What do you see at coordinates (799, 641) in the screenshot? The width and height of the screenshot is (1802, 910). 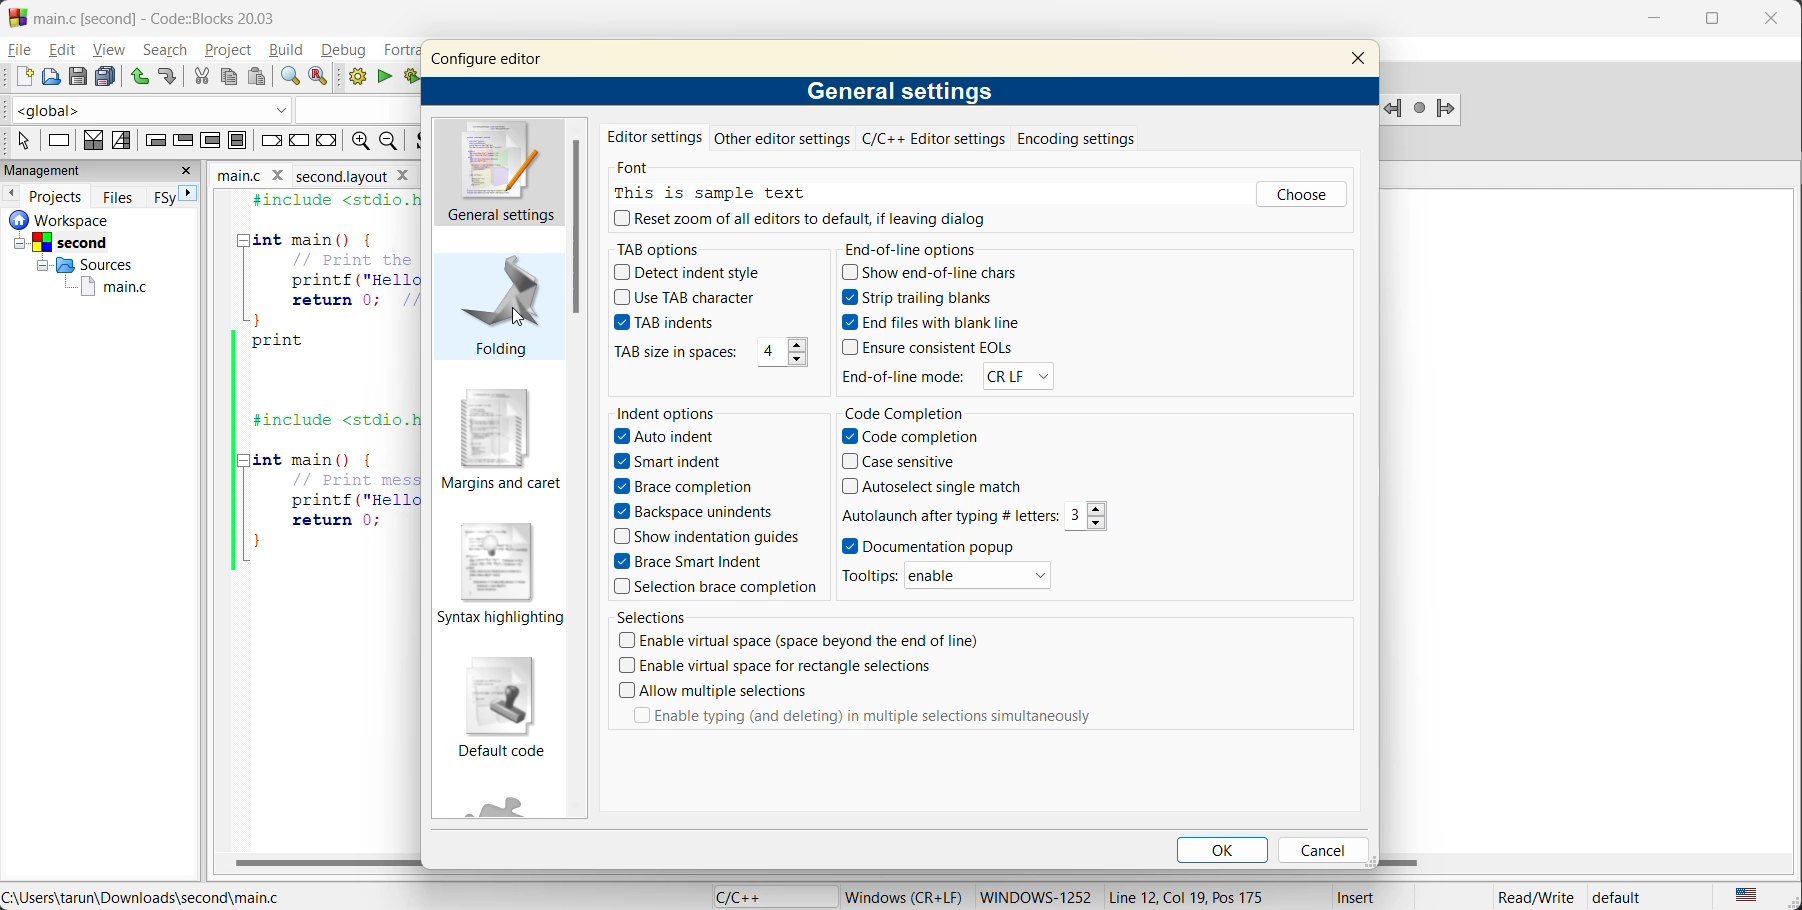 I see `Enable virtual space (space beyond the end of line)` at bounding box center [799, 641].